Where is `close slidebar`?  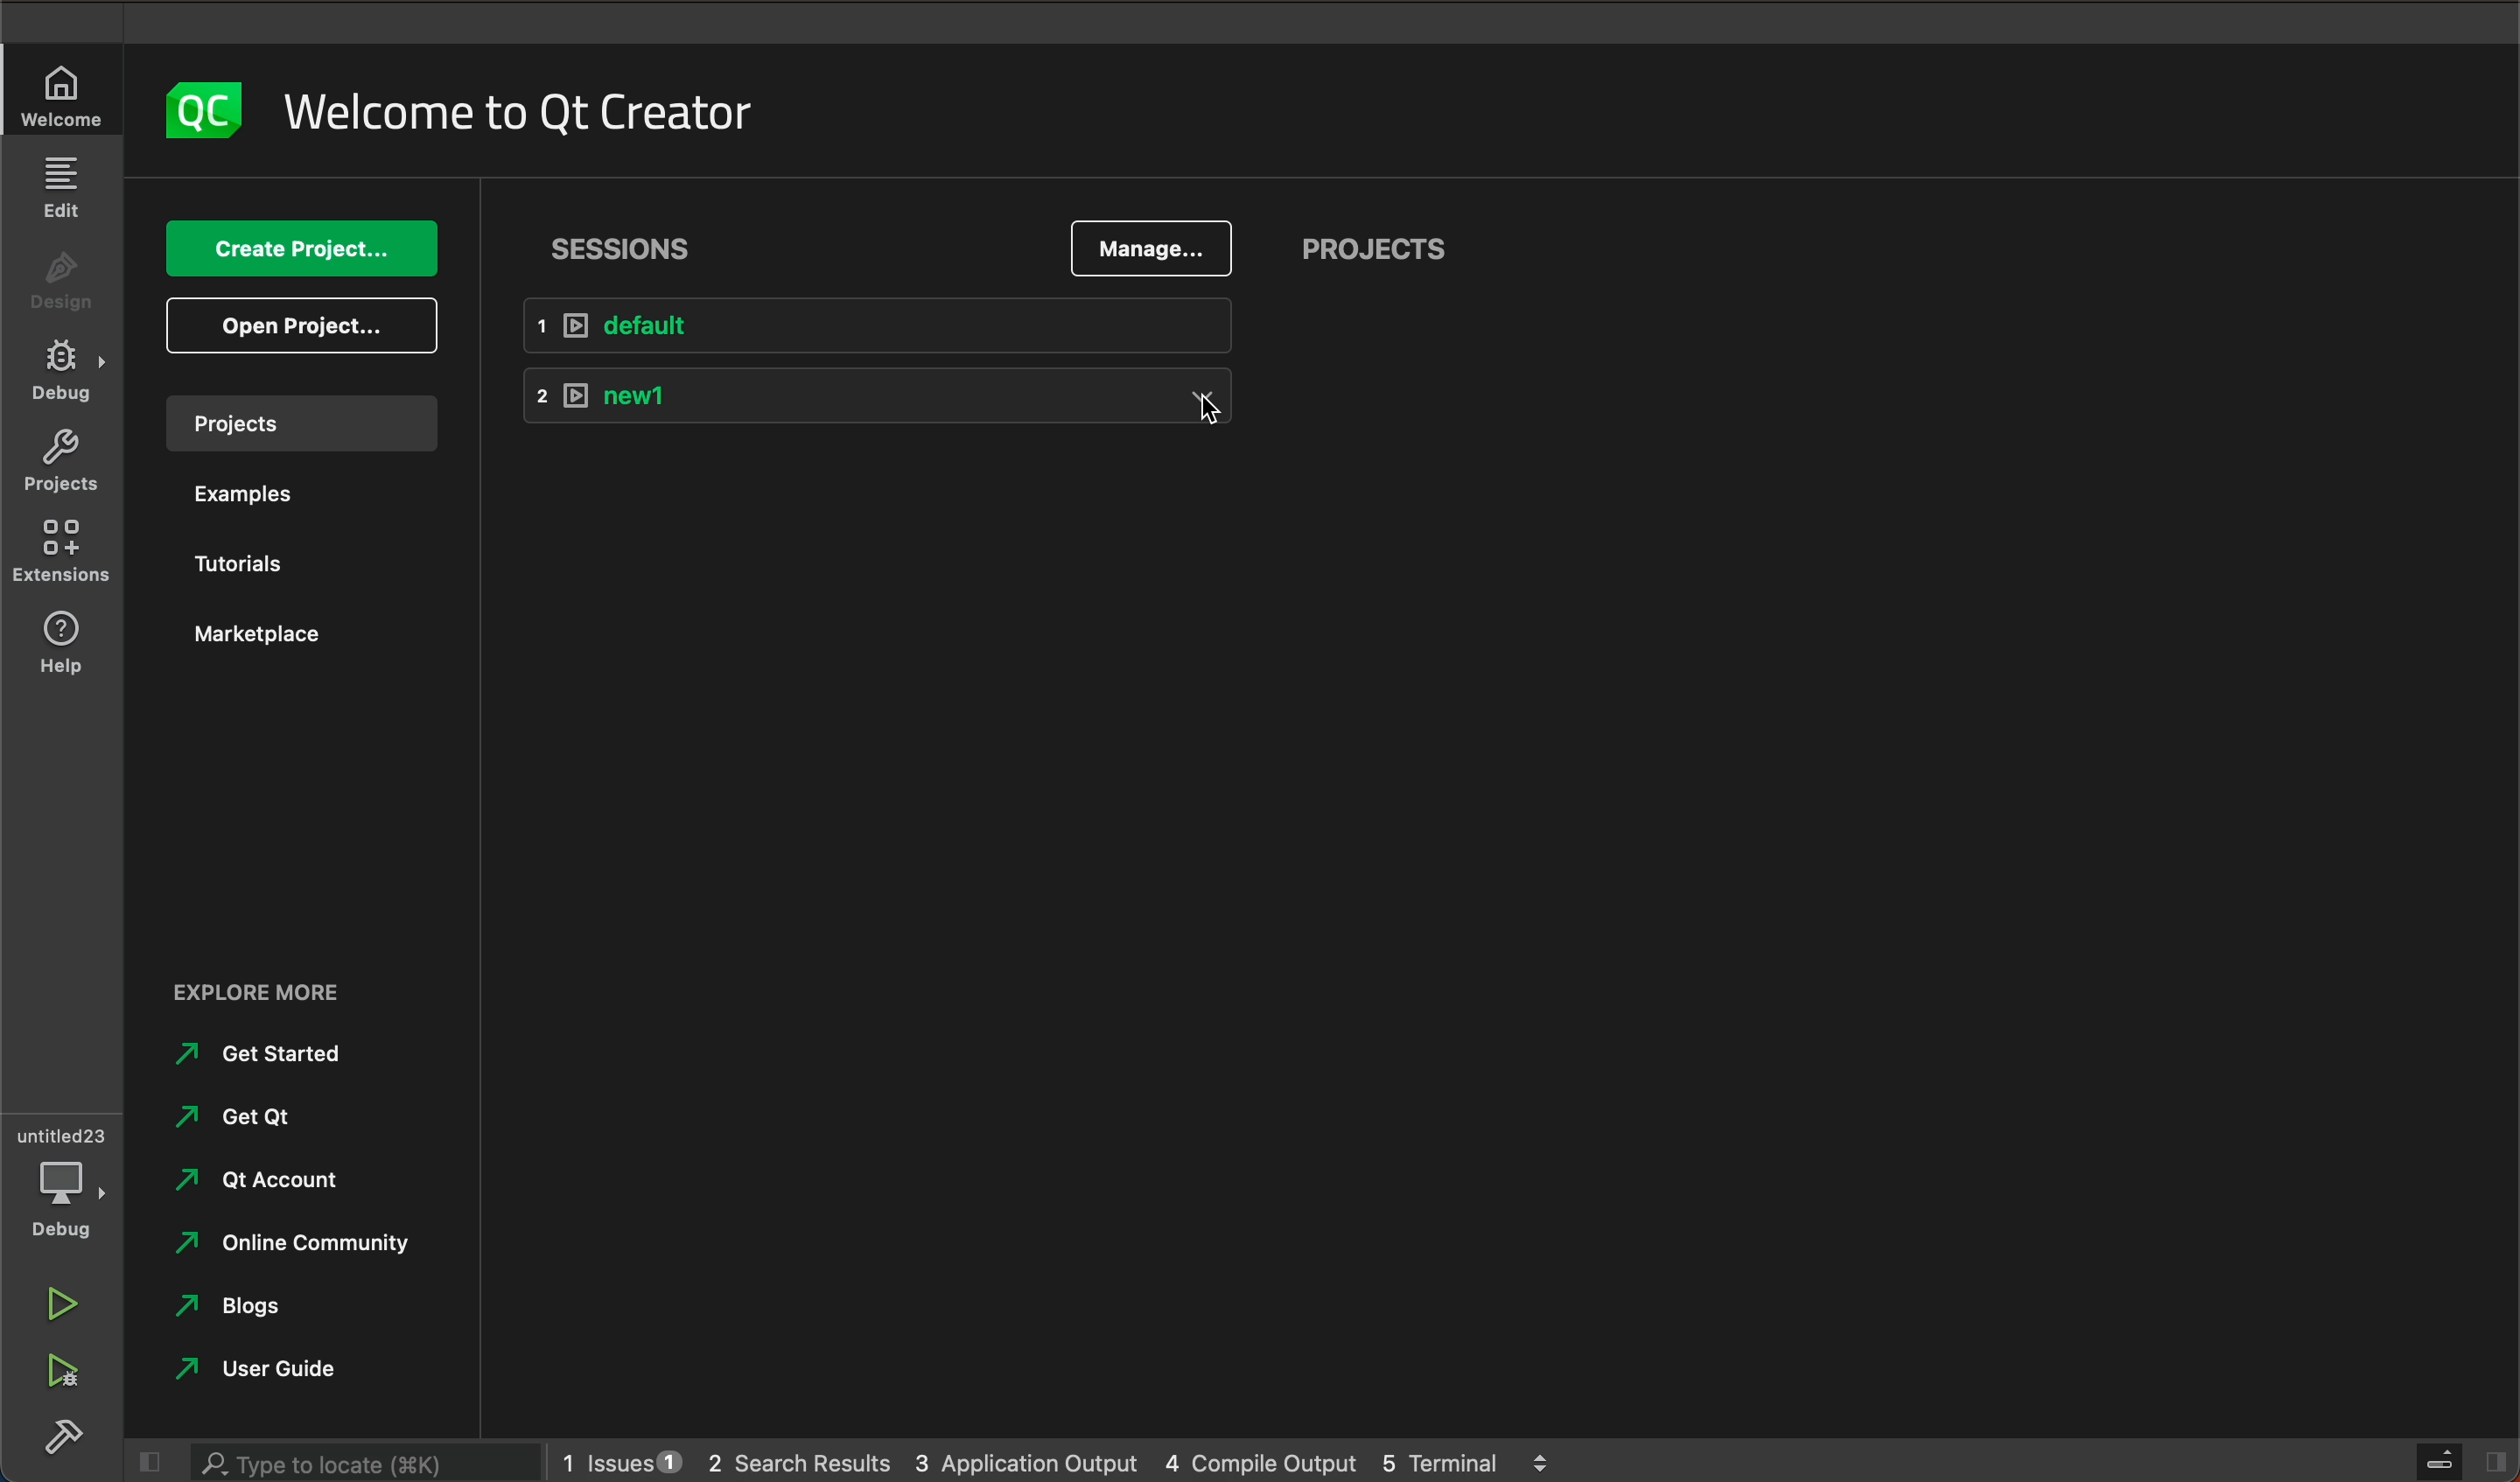
close slidebar is located at coordinates (145, 1463).